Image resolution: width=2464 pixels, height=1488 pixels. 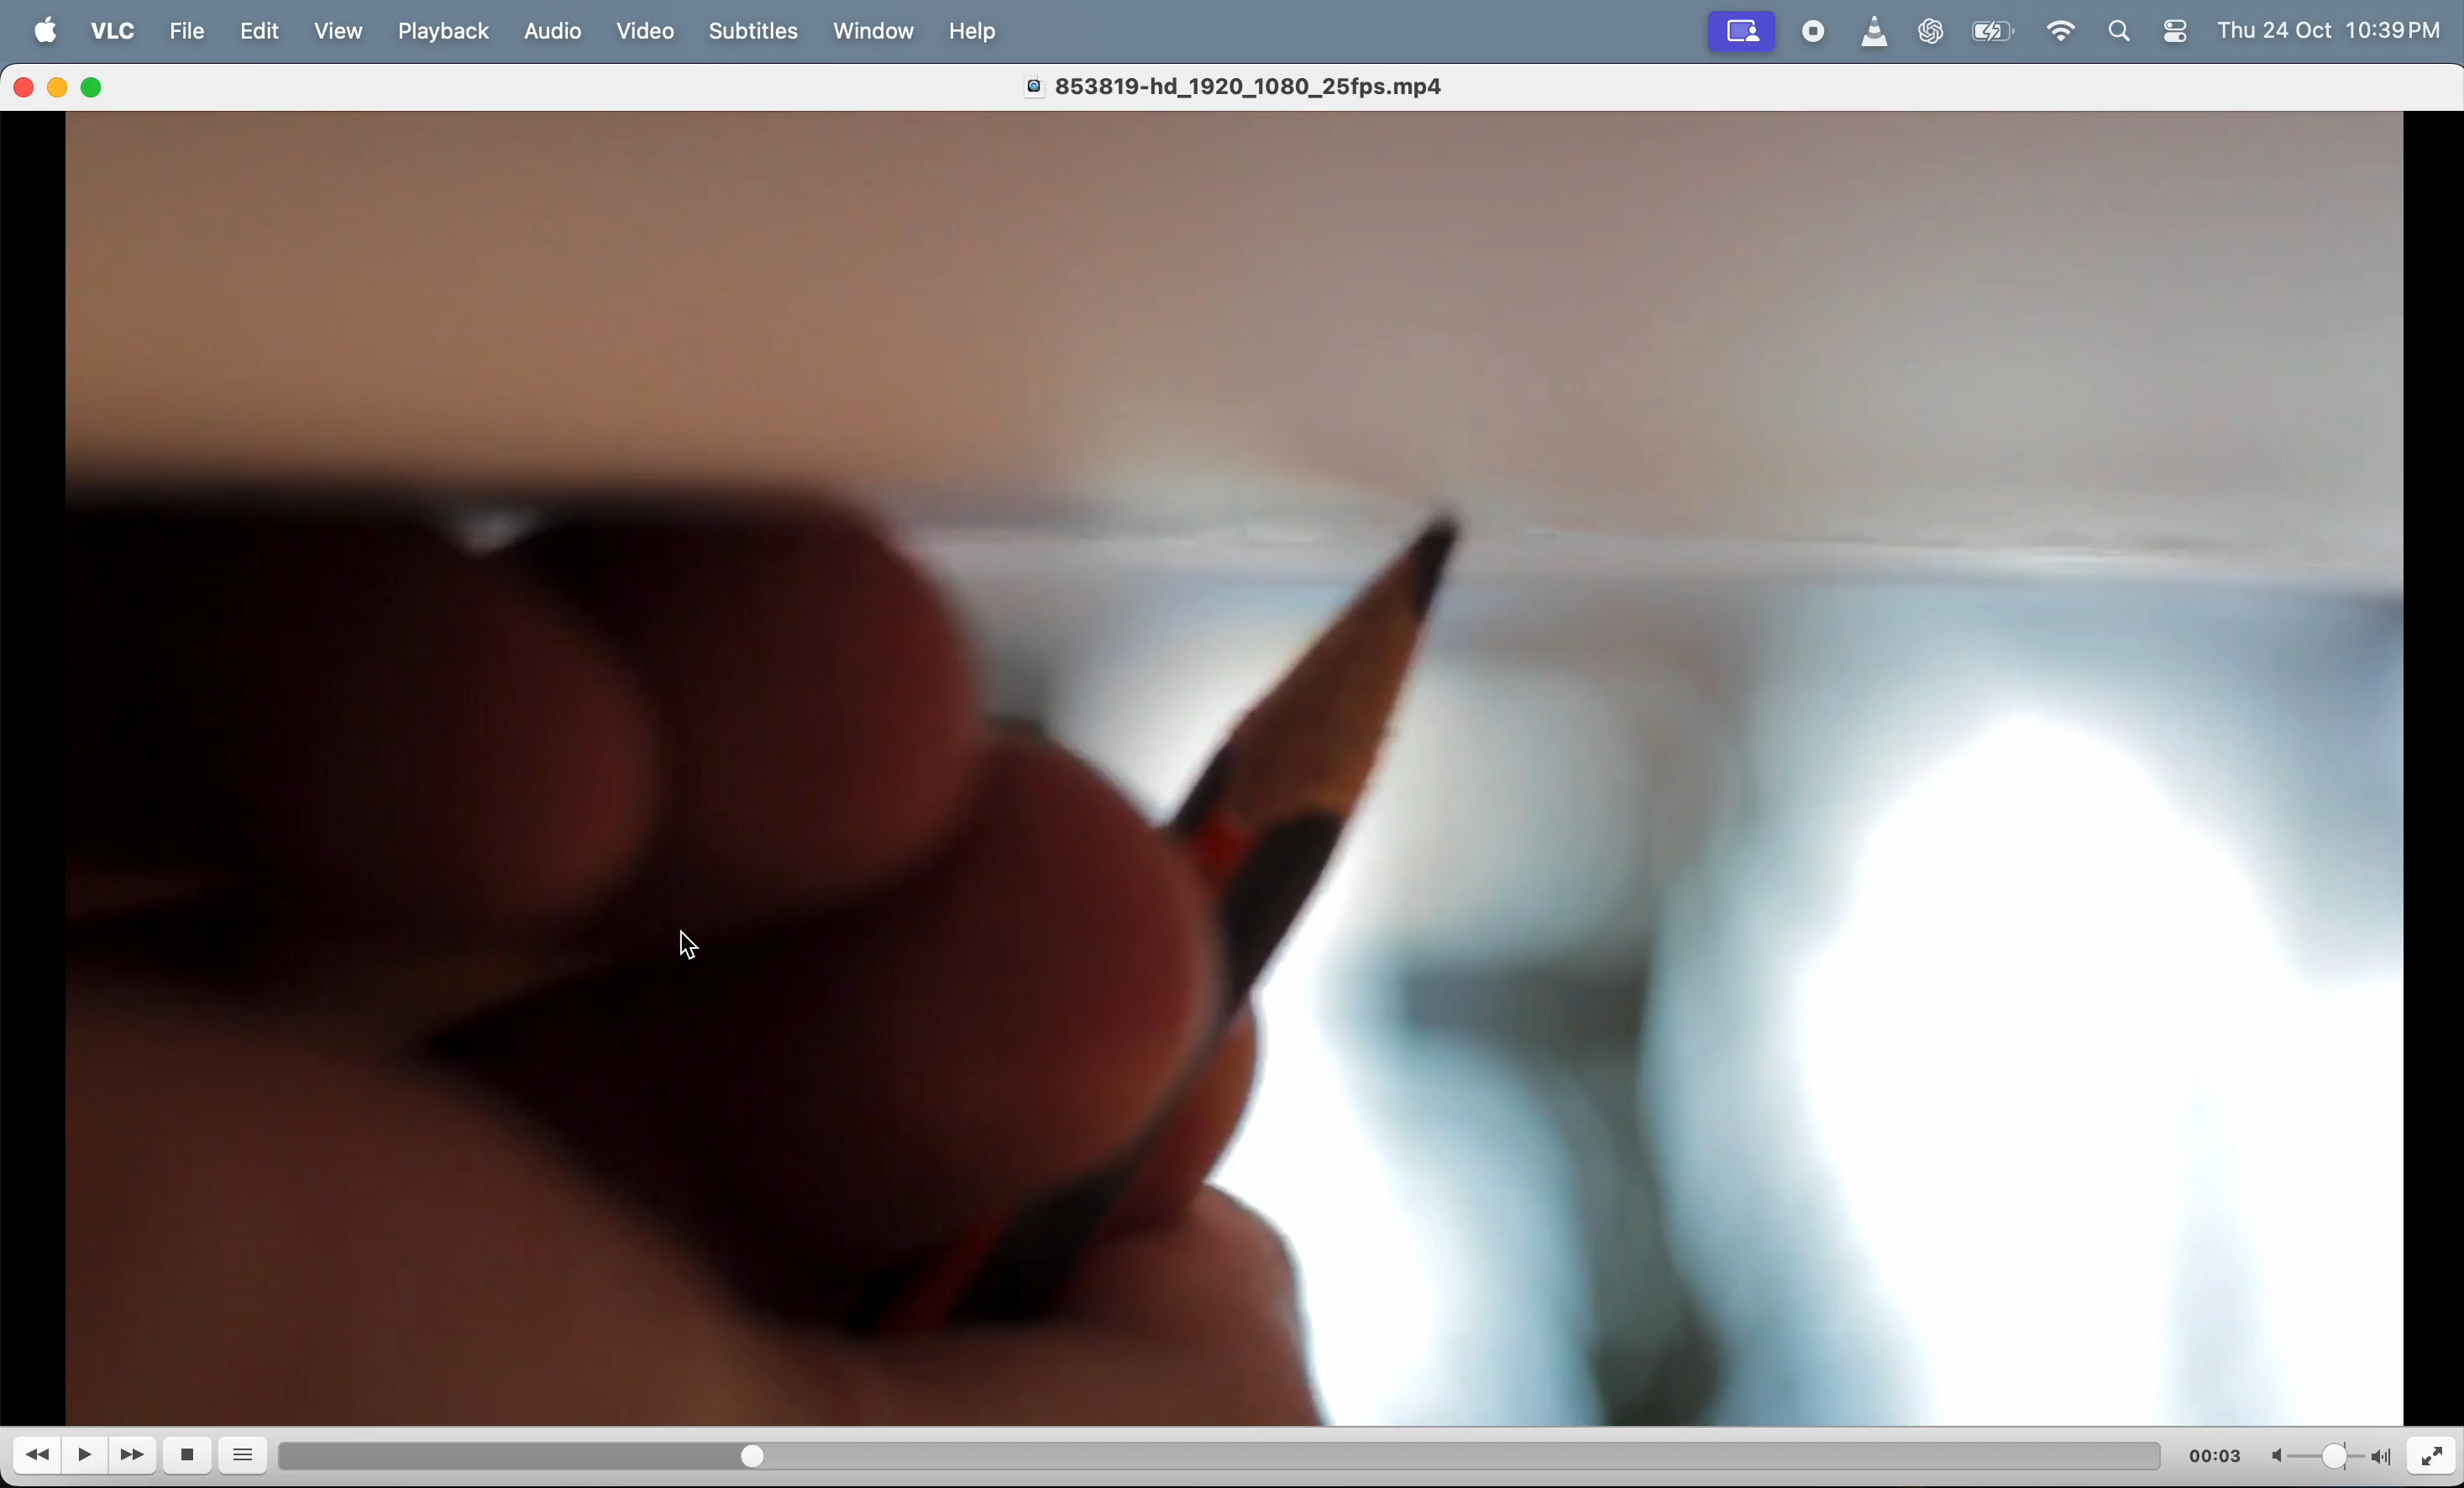 What do you see at coordinates (88, 1455) in the screenshot?
I see `play` at bounding box center [88, 1455].